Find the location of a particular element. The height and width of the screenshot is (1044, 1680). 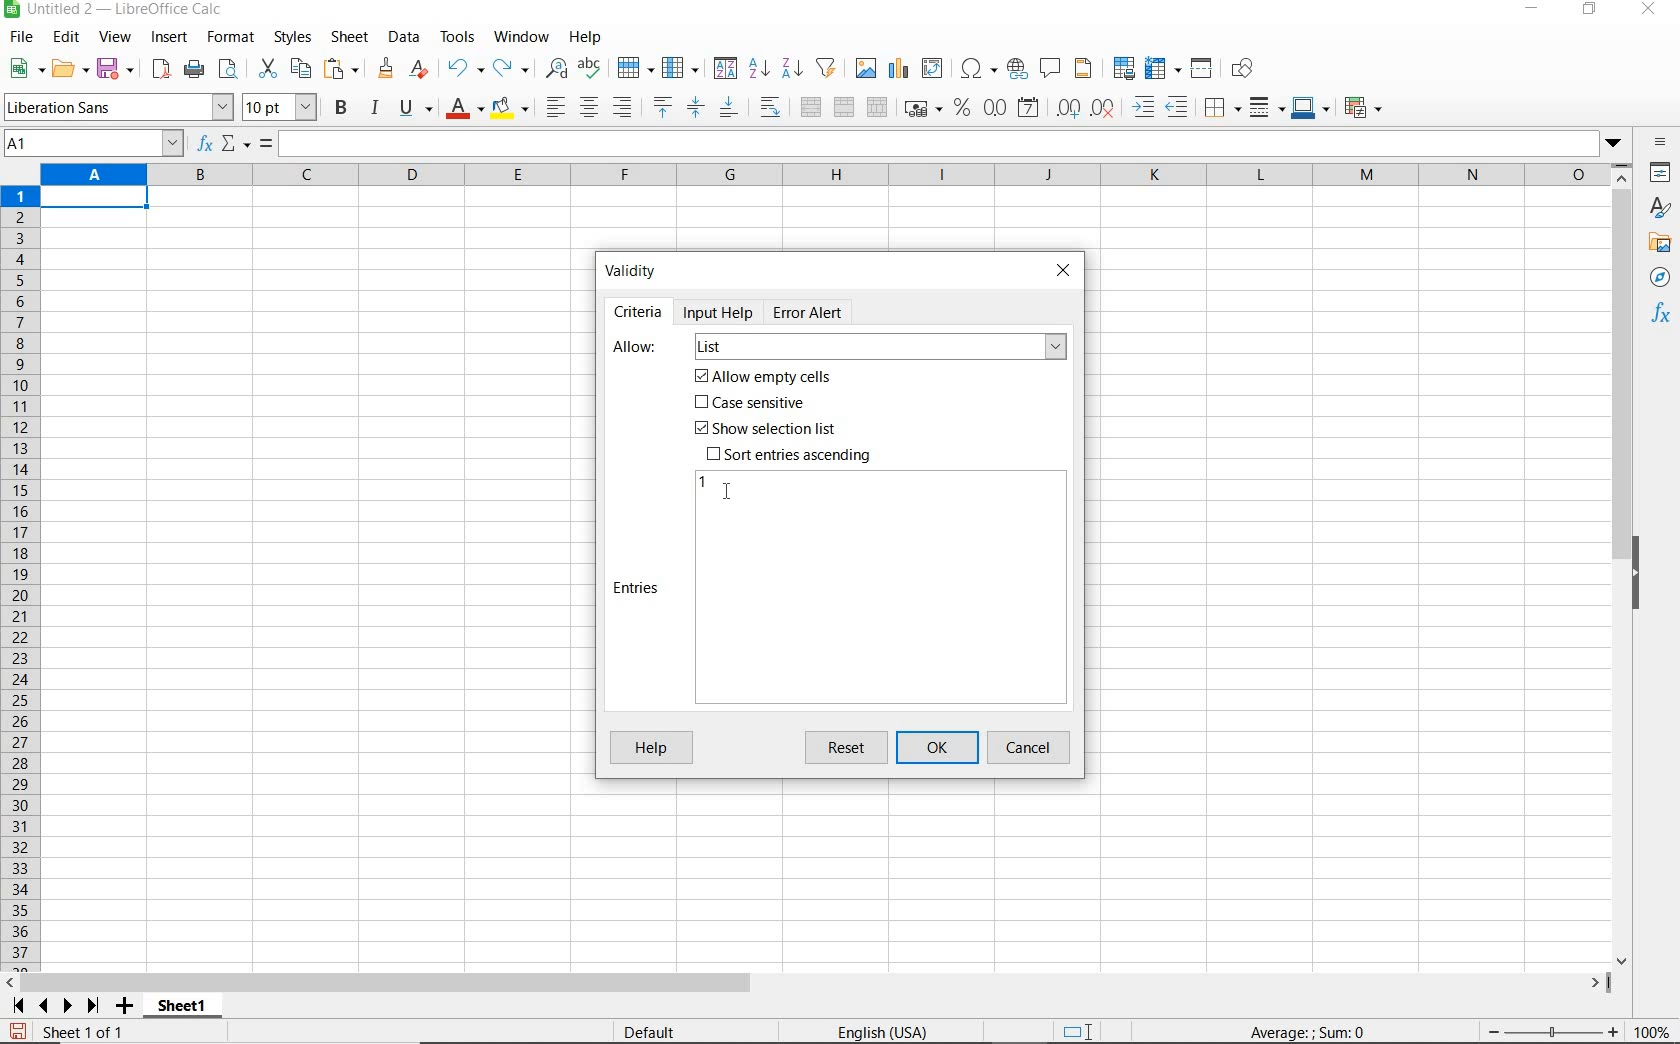

insert is located at coordinates (168, 38).